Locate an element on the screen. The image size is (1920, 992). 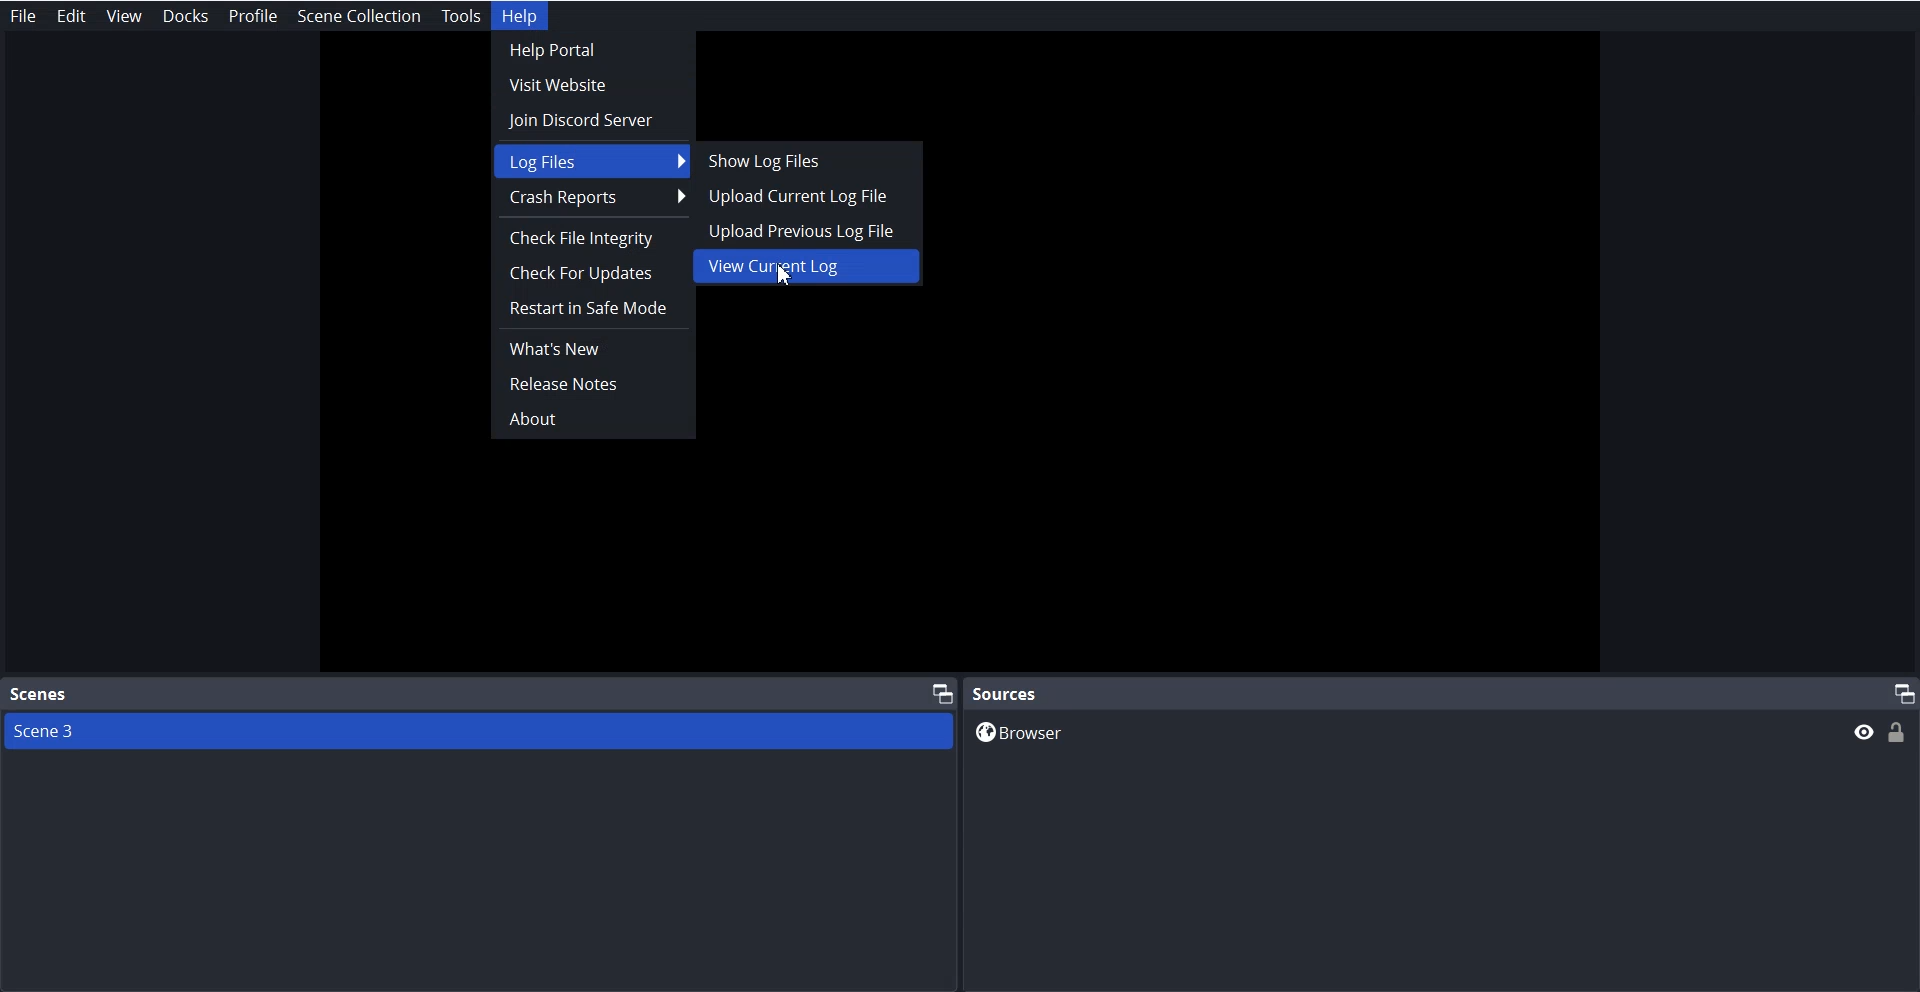
Restart in Safe Mode is located at coordinates (591, 308).